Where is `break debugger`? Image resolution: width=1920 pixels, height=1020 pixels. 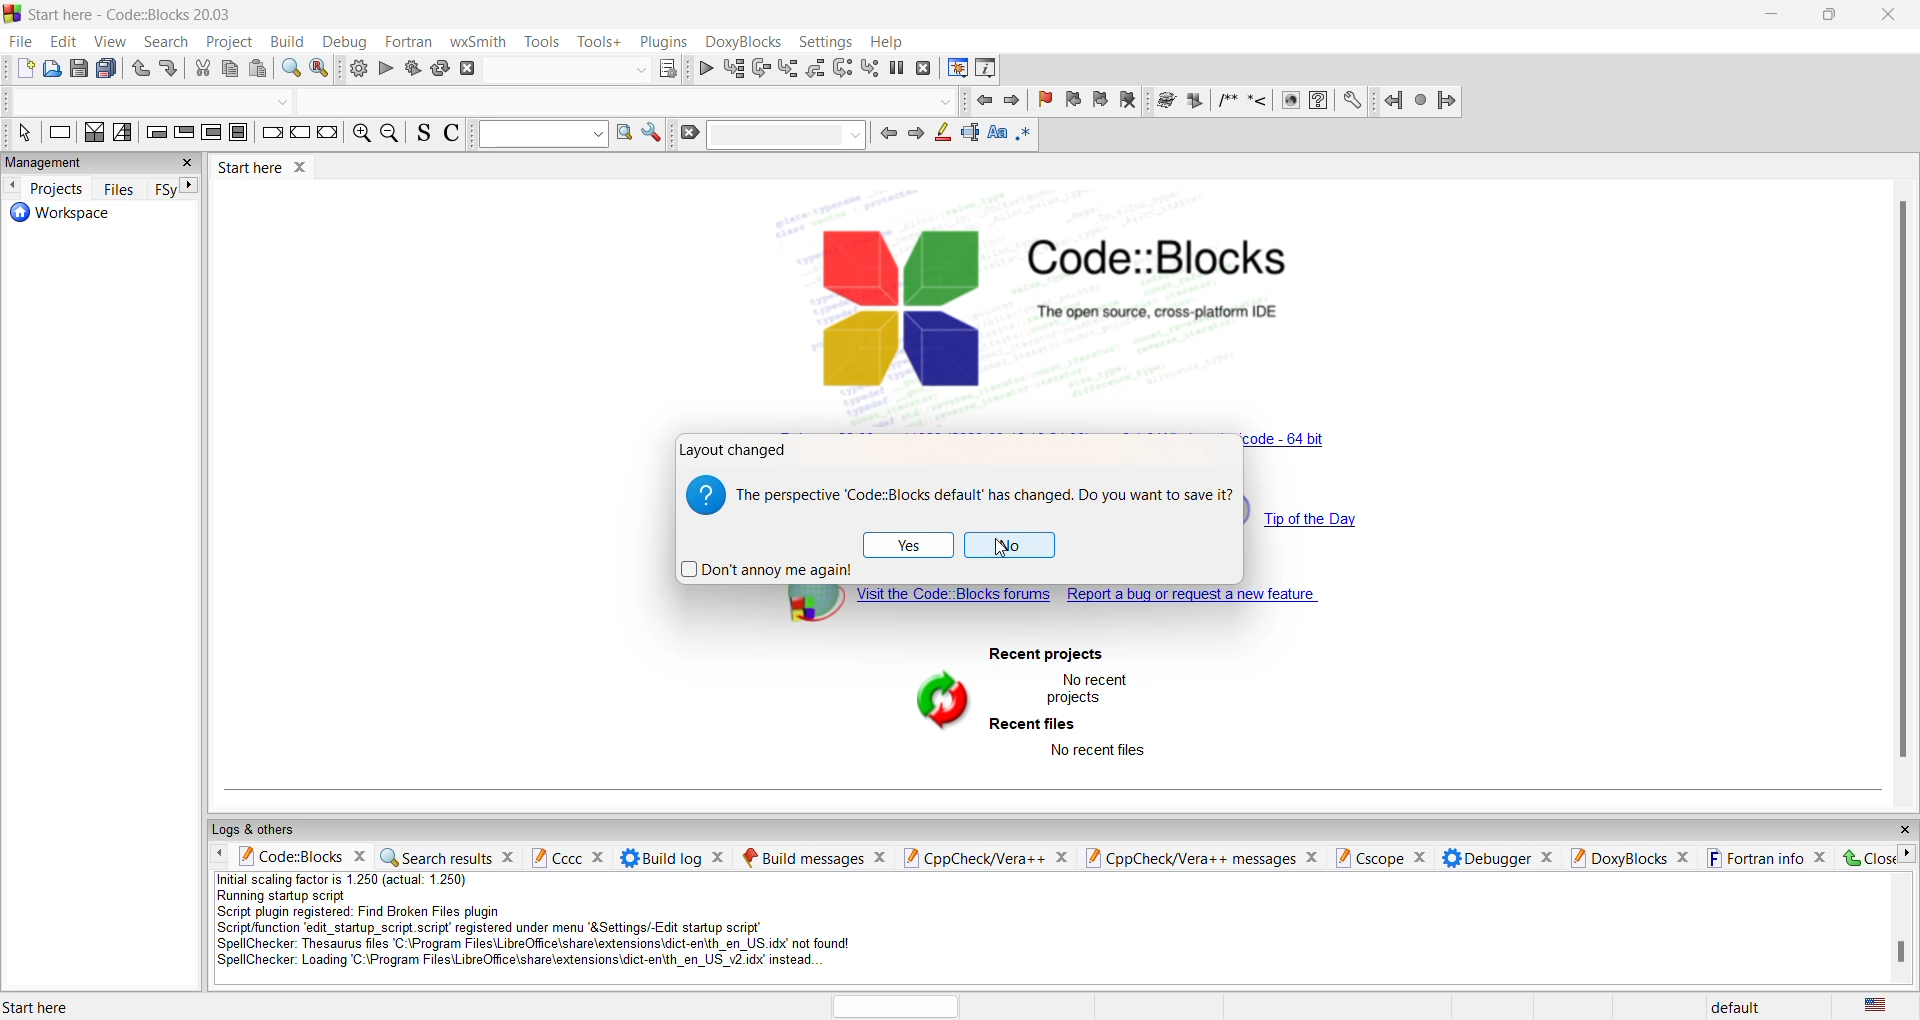 break debugger is located at coordinates (898, 67).